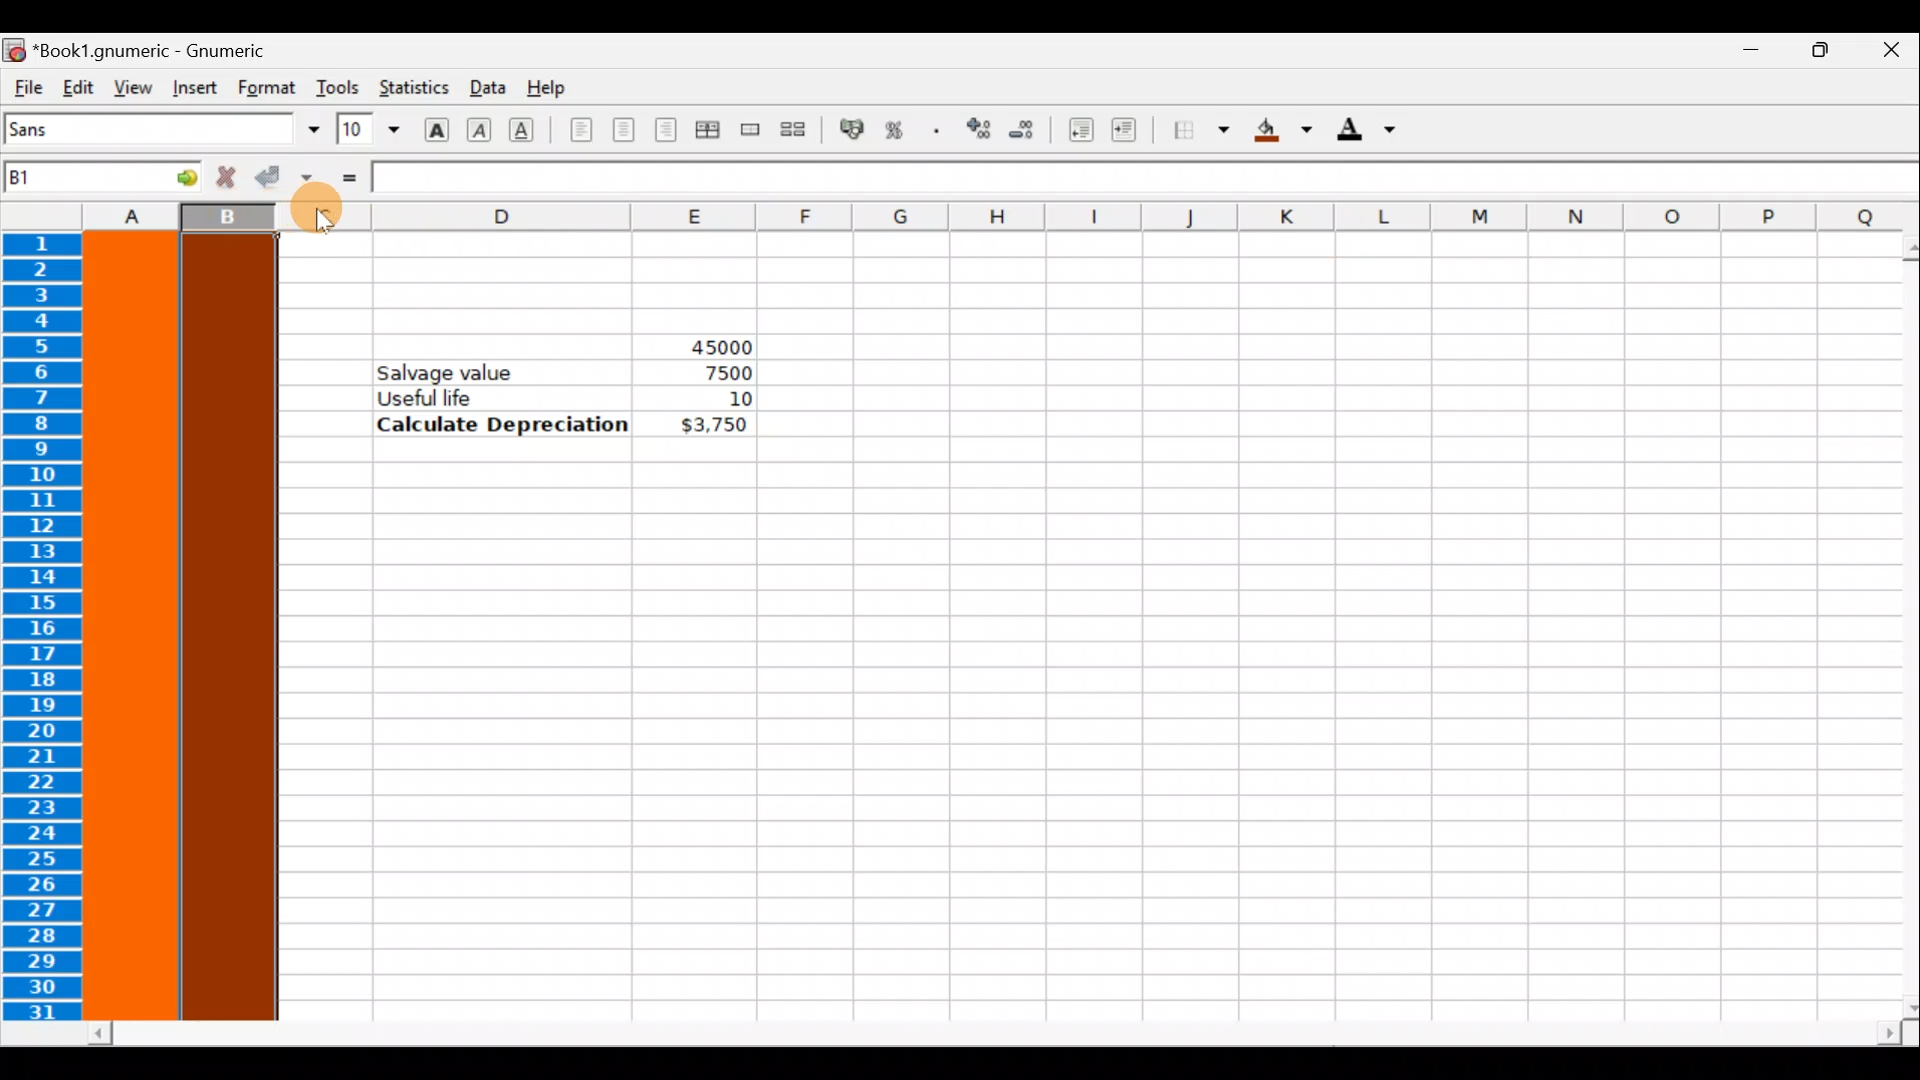 Image resolution: width=1920 pixels, height=1080 pixels. I want to click on Useful life, so click(506, 397).